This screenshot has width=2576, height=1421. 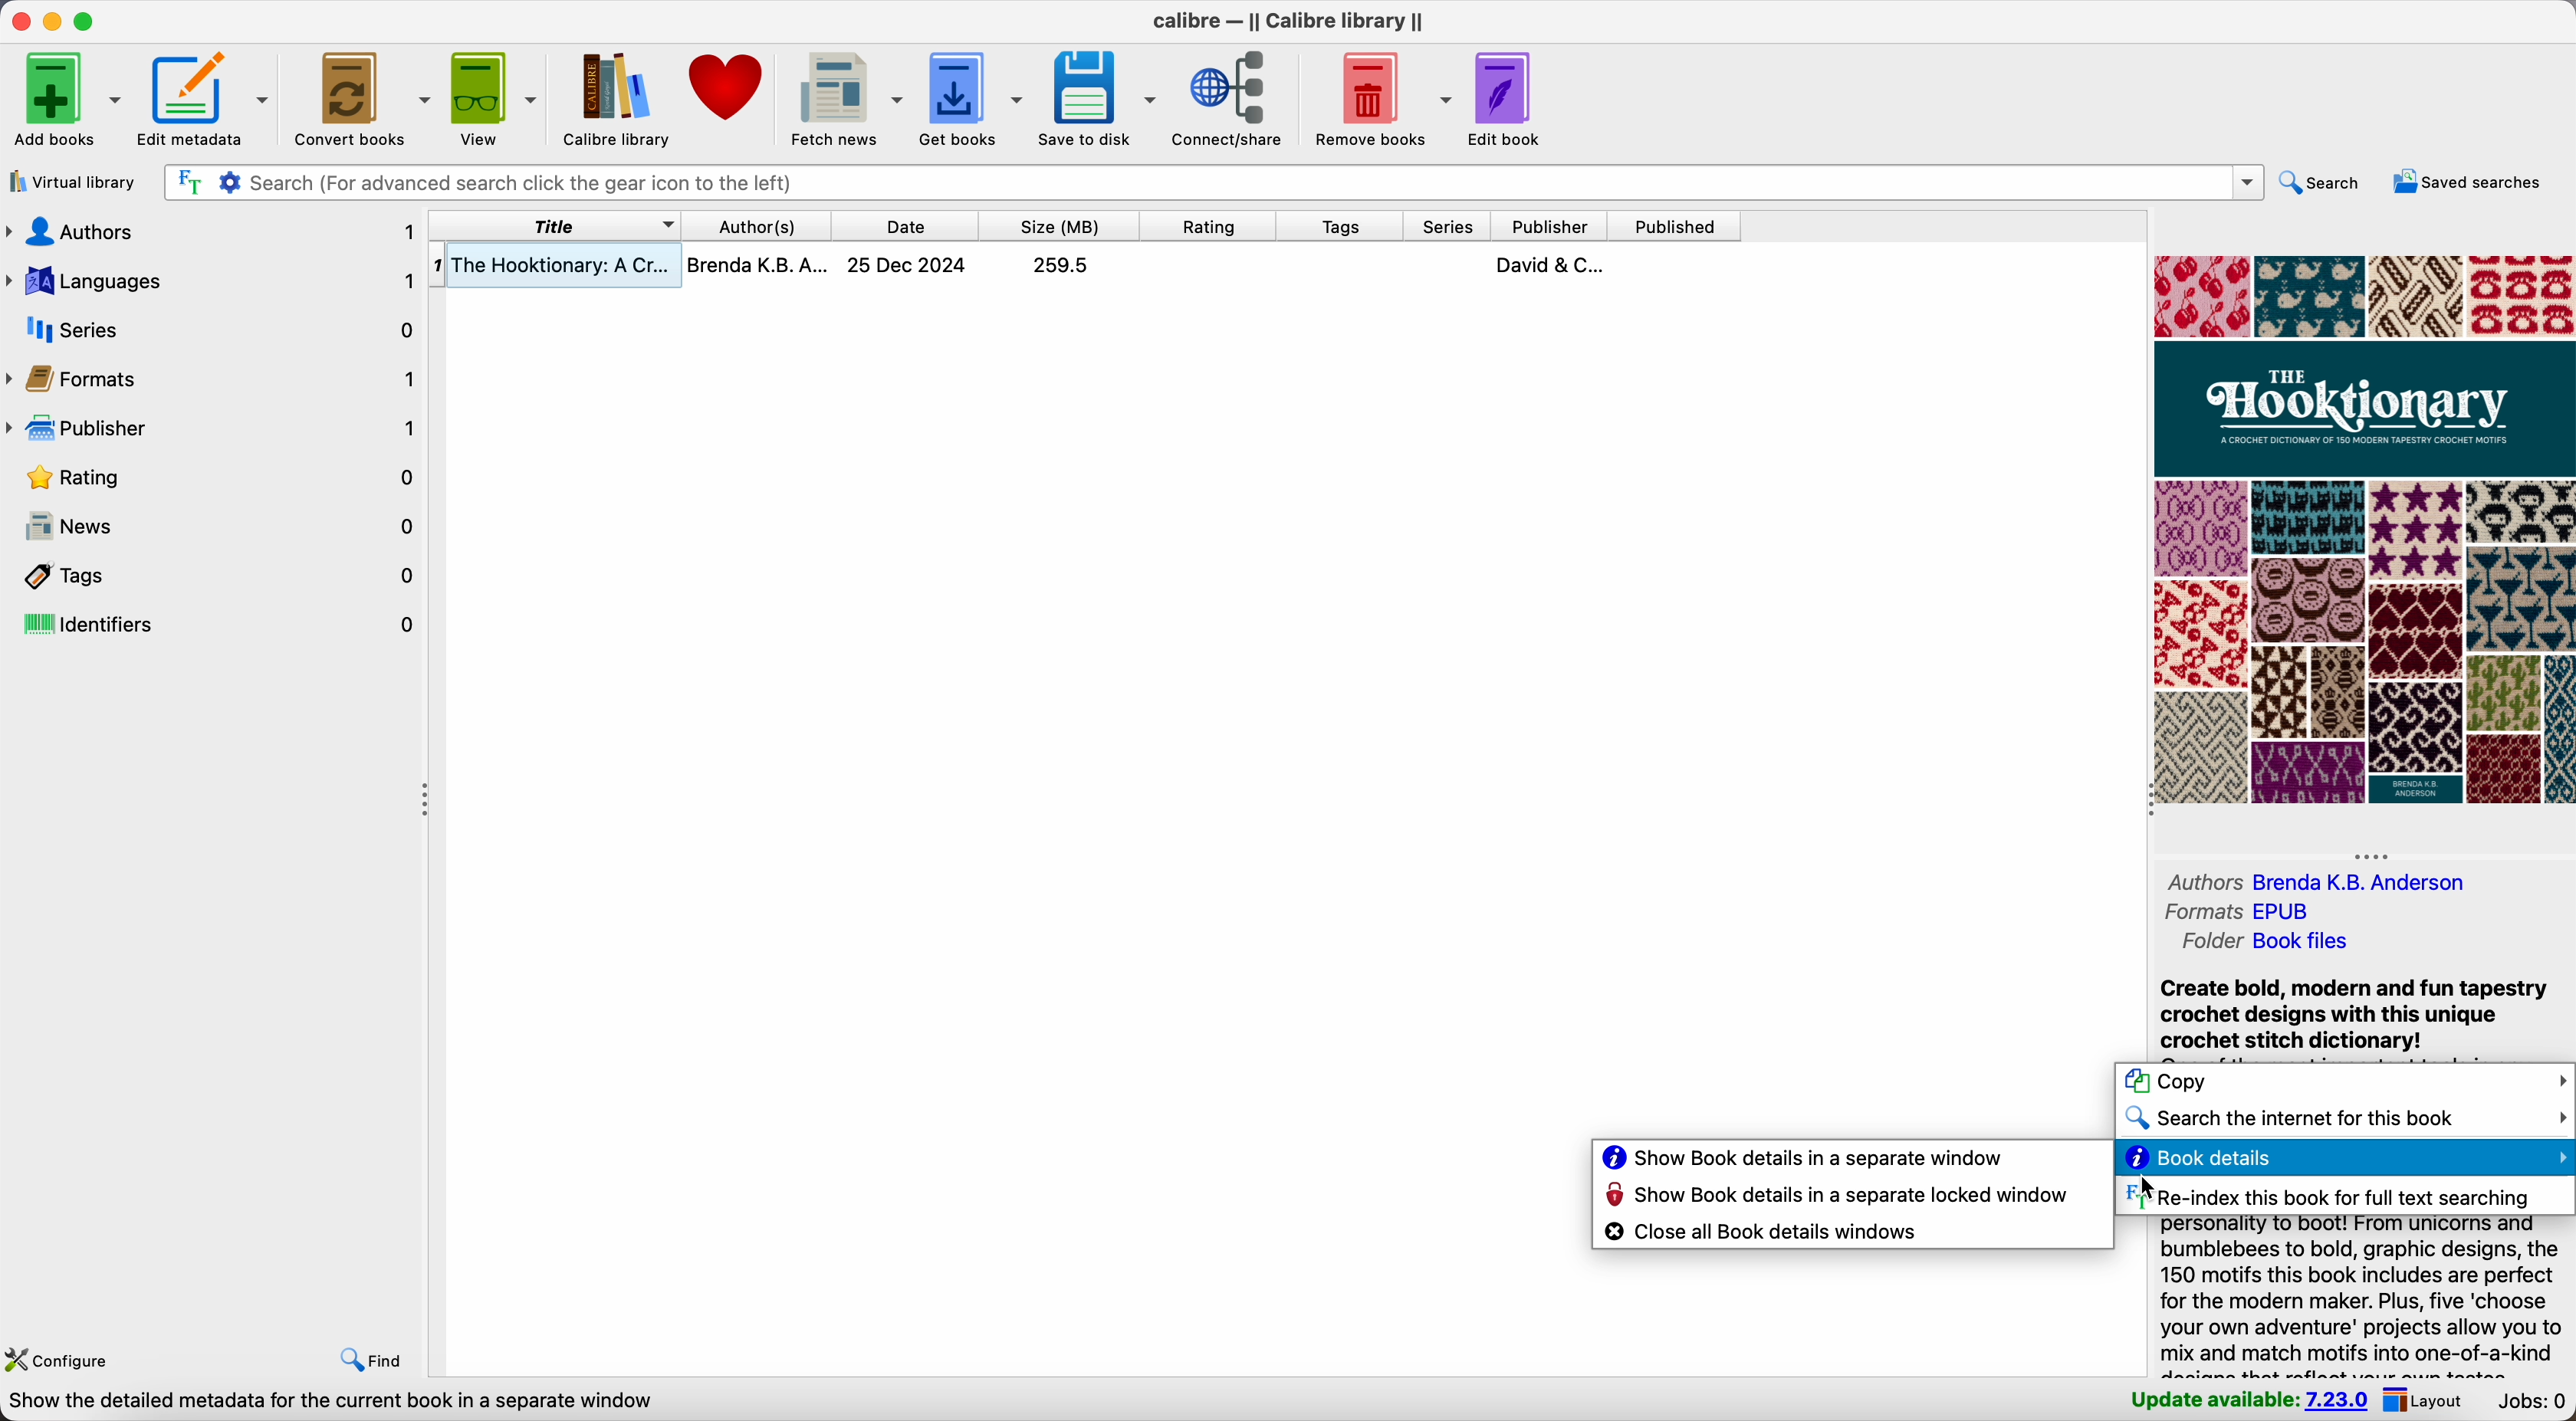 What do you see at coordinates (2343, 1160) in the screenshot?
I see `click on book details` at bounding box center [2343, 1160].